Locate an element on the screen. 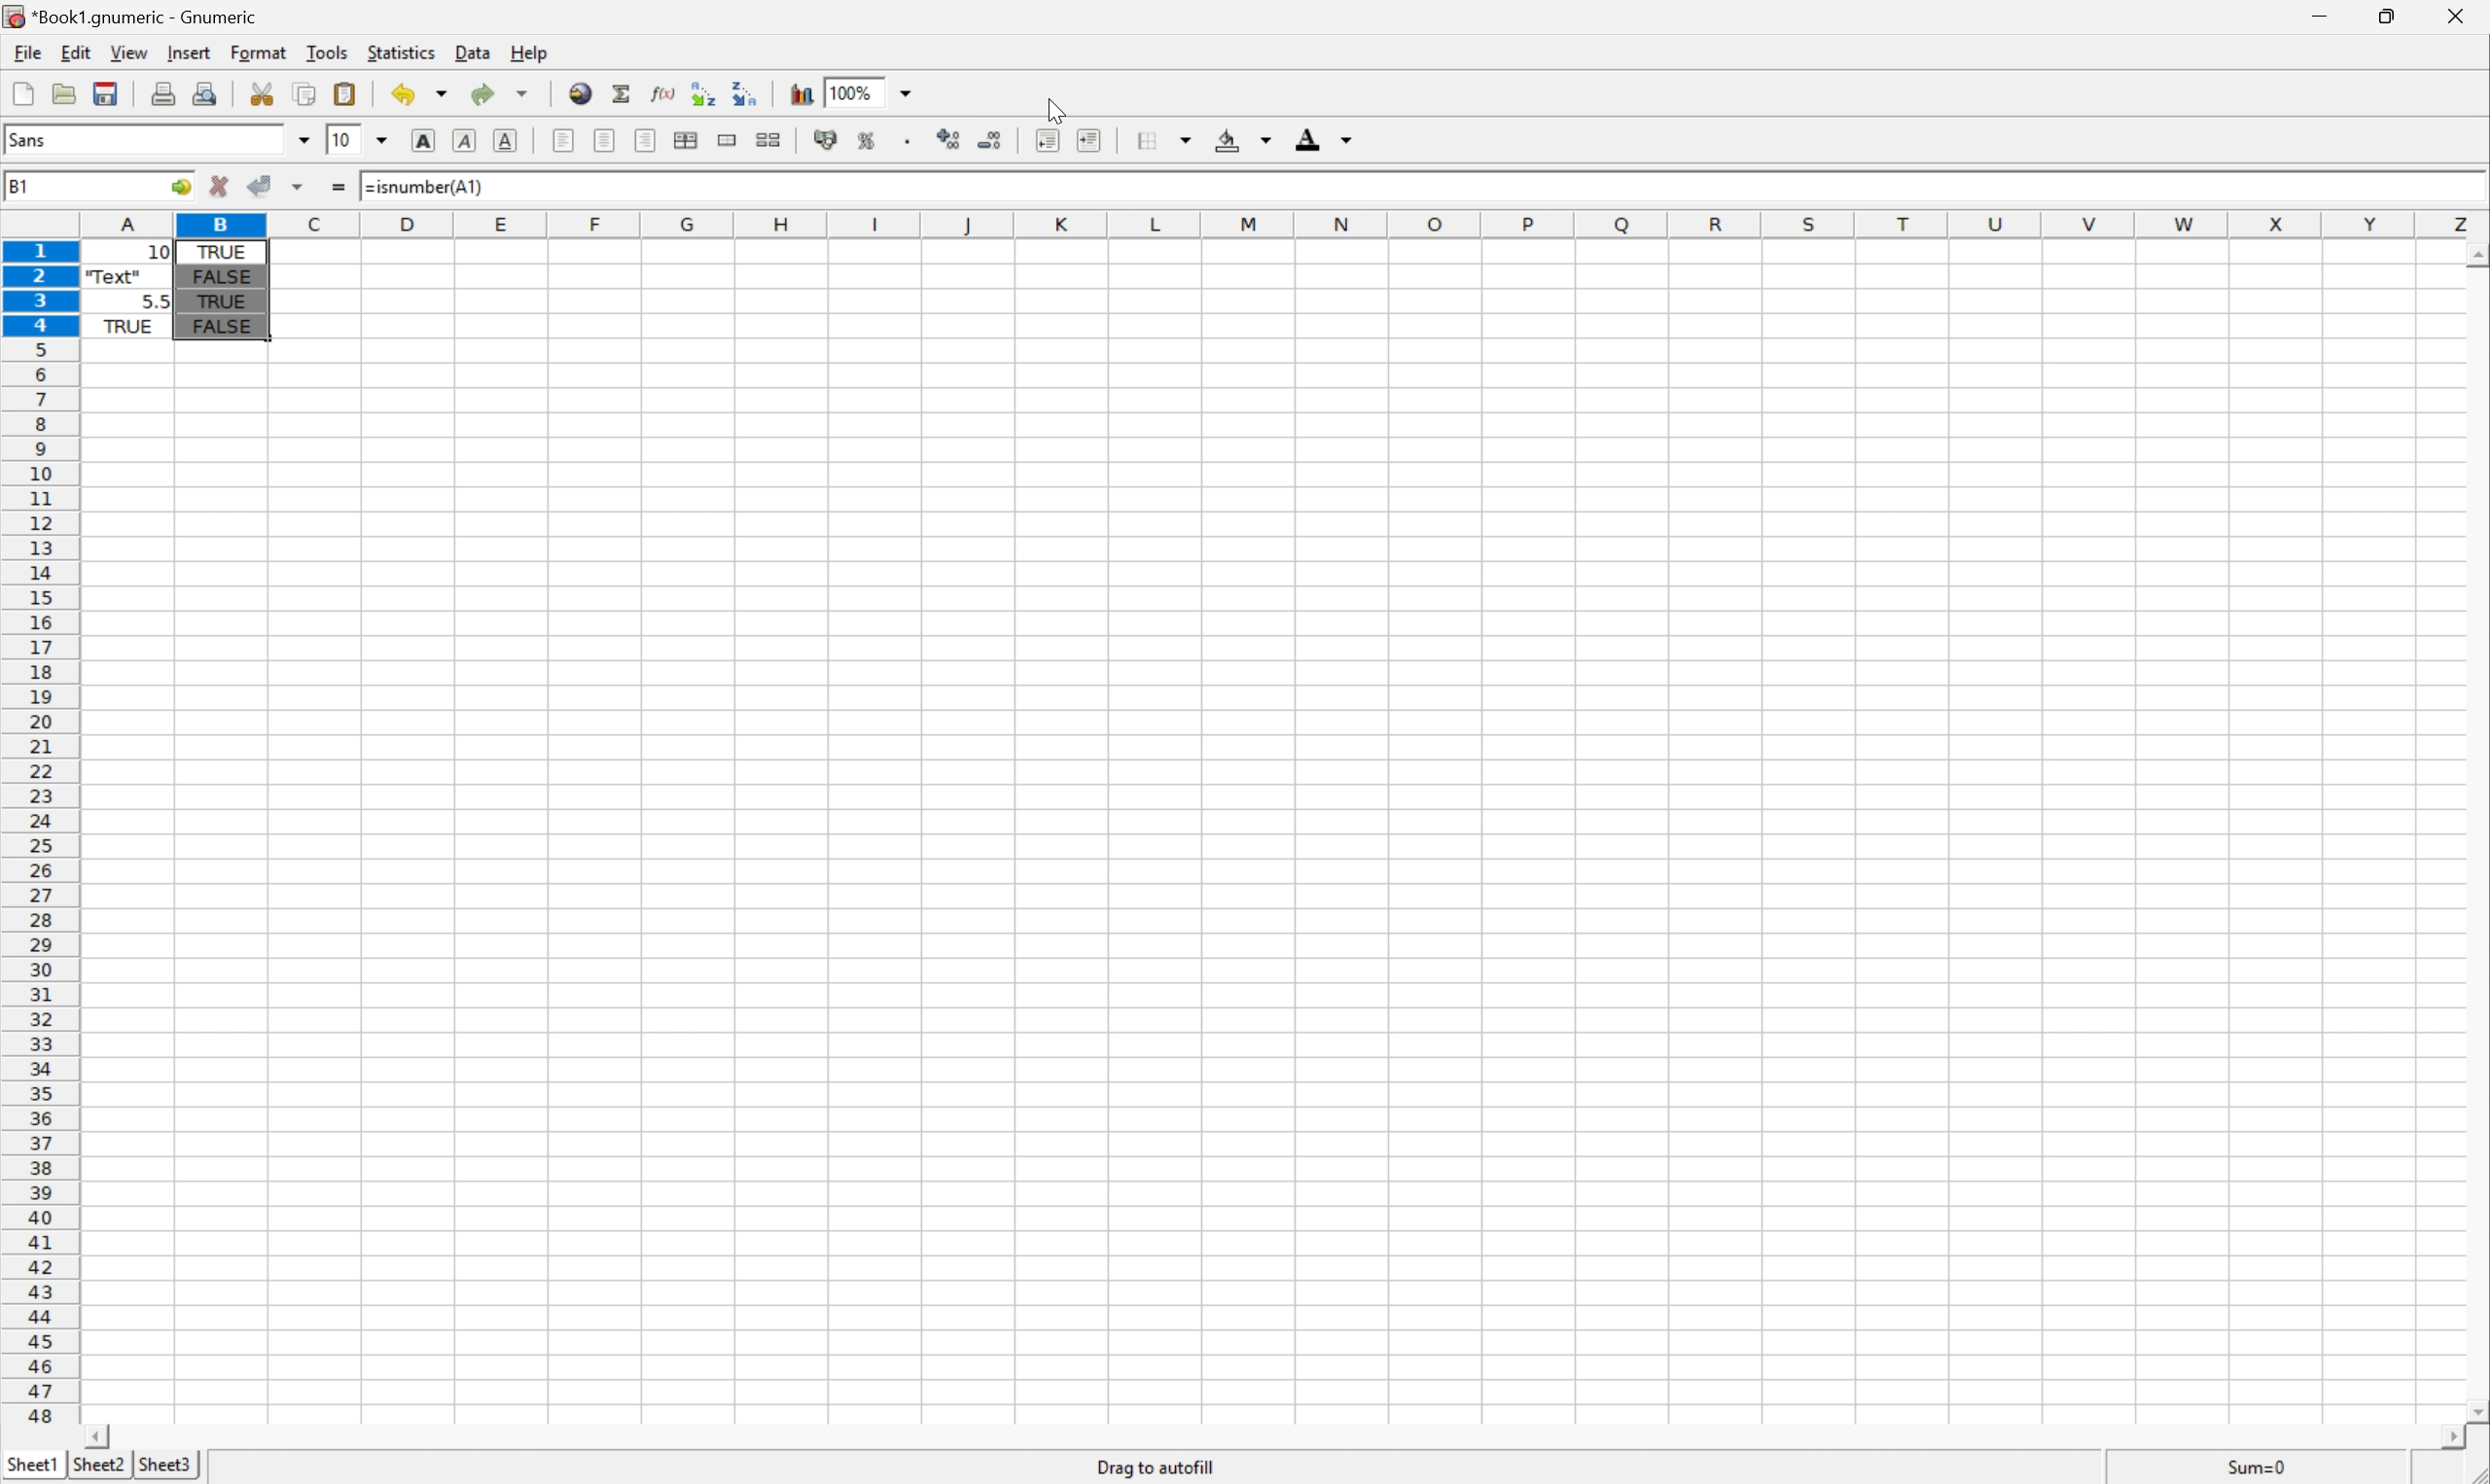 The height and width of the screenshot is (1484, 2490). Align Right is located at coordinates (643, 142).